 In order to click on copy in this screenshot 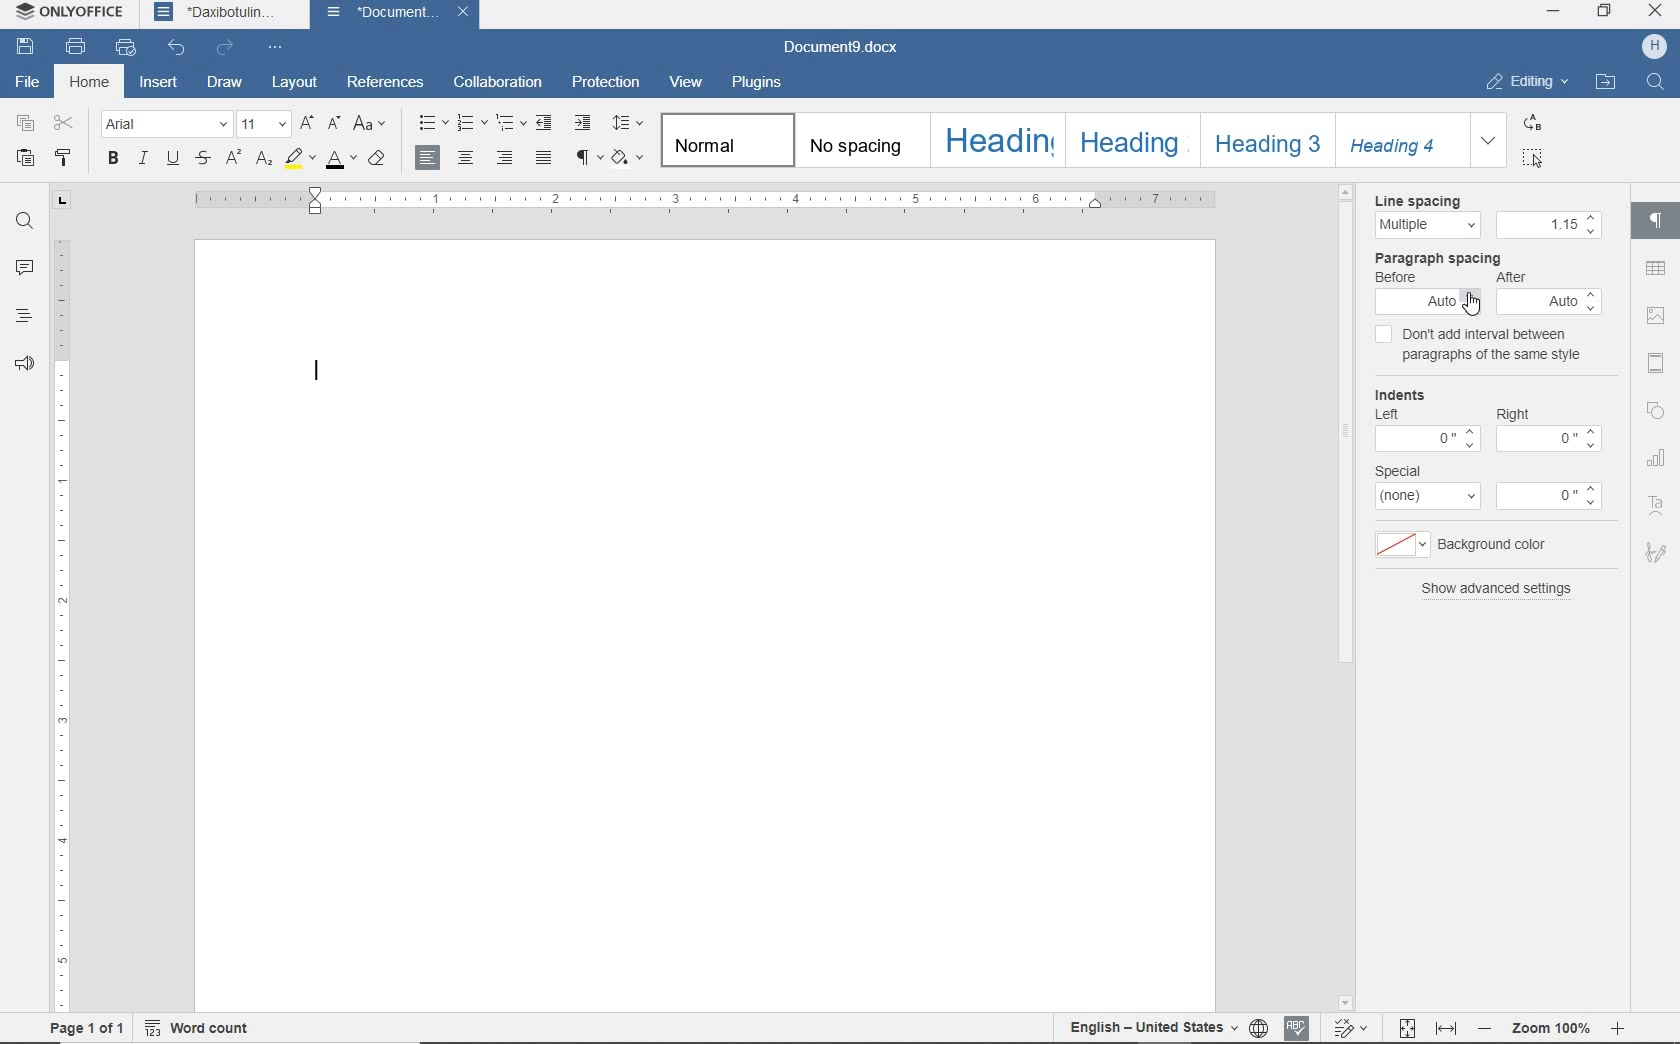, I will do `click(24, 124)`.